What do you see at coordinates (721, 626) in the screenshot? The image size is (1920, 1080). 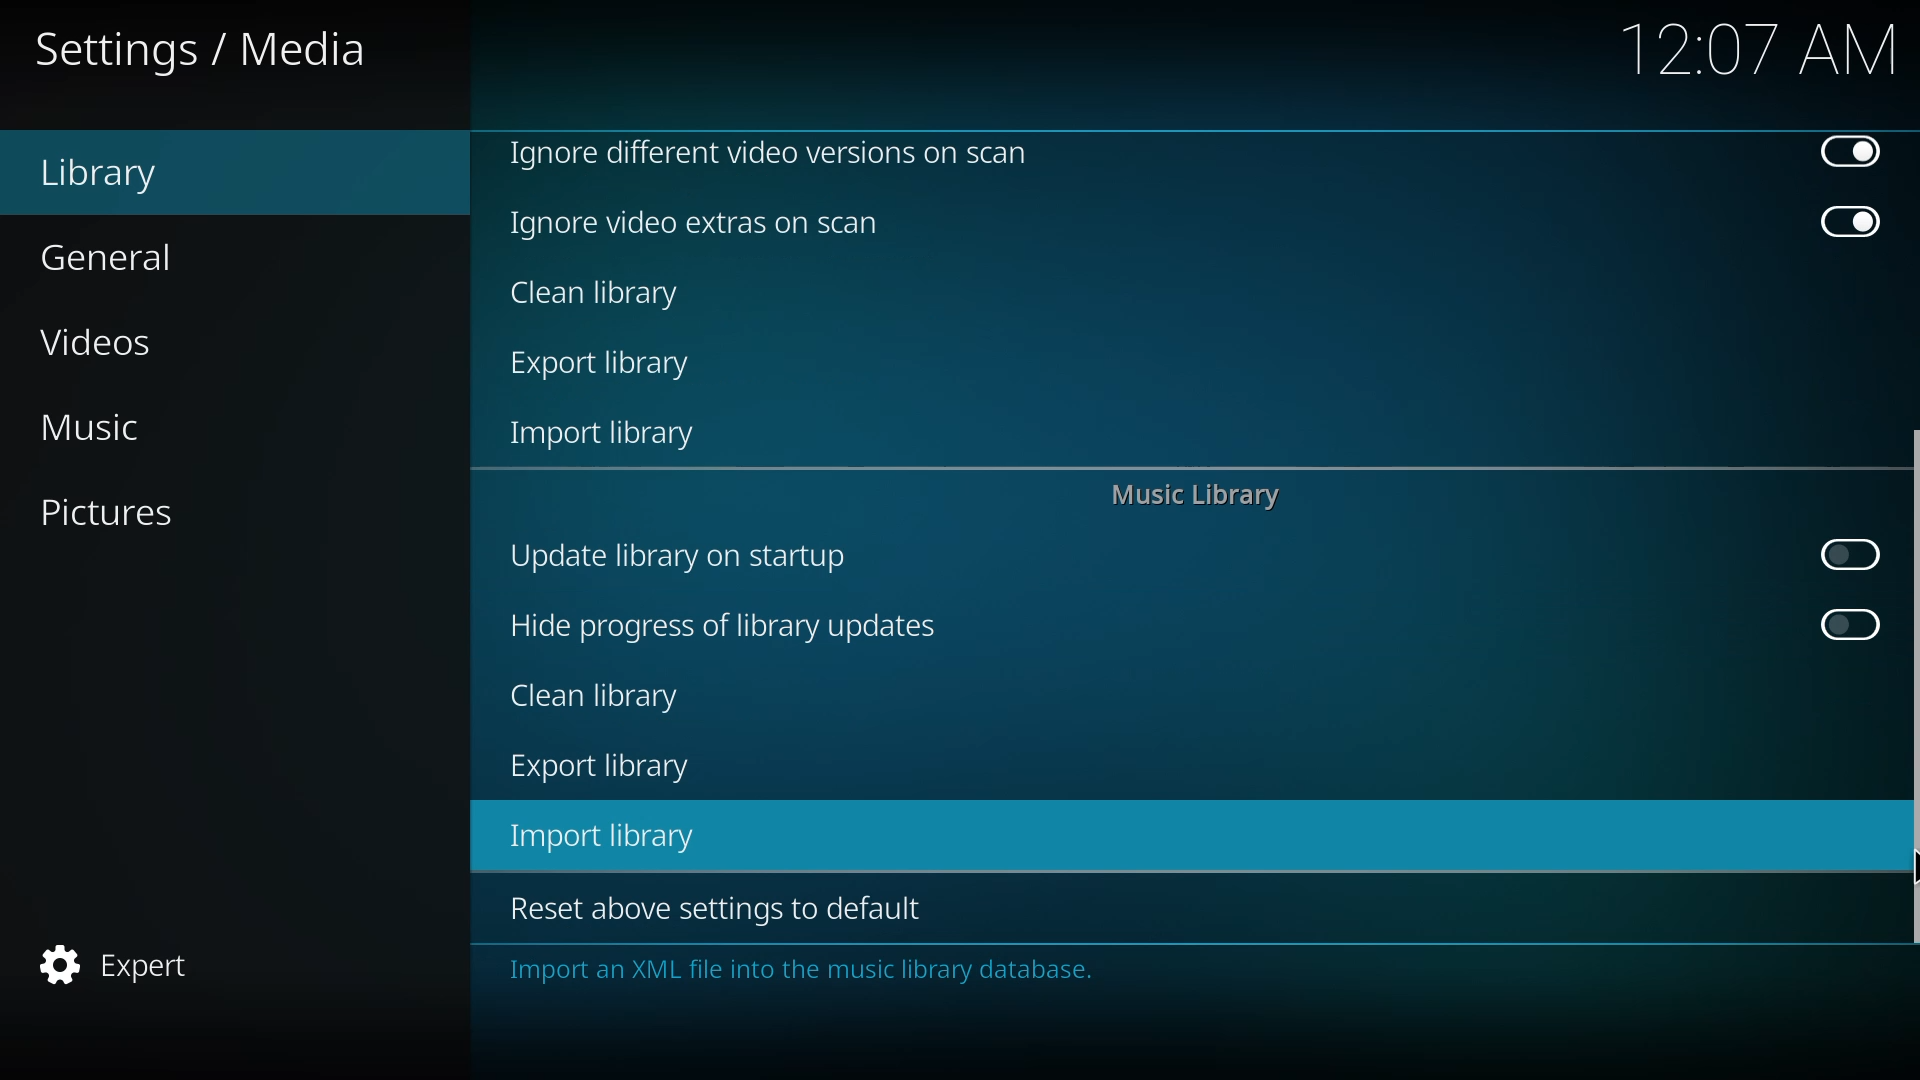 I see `hide progress` at bounding box center [721, 626].